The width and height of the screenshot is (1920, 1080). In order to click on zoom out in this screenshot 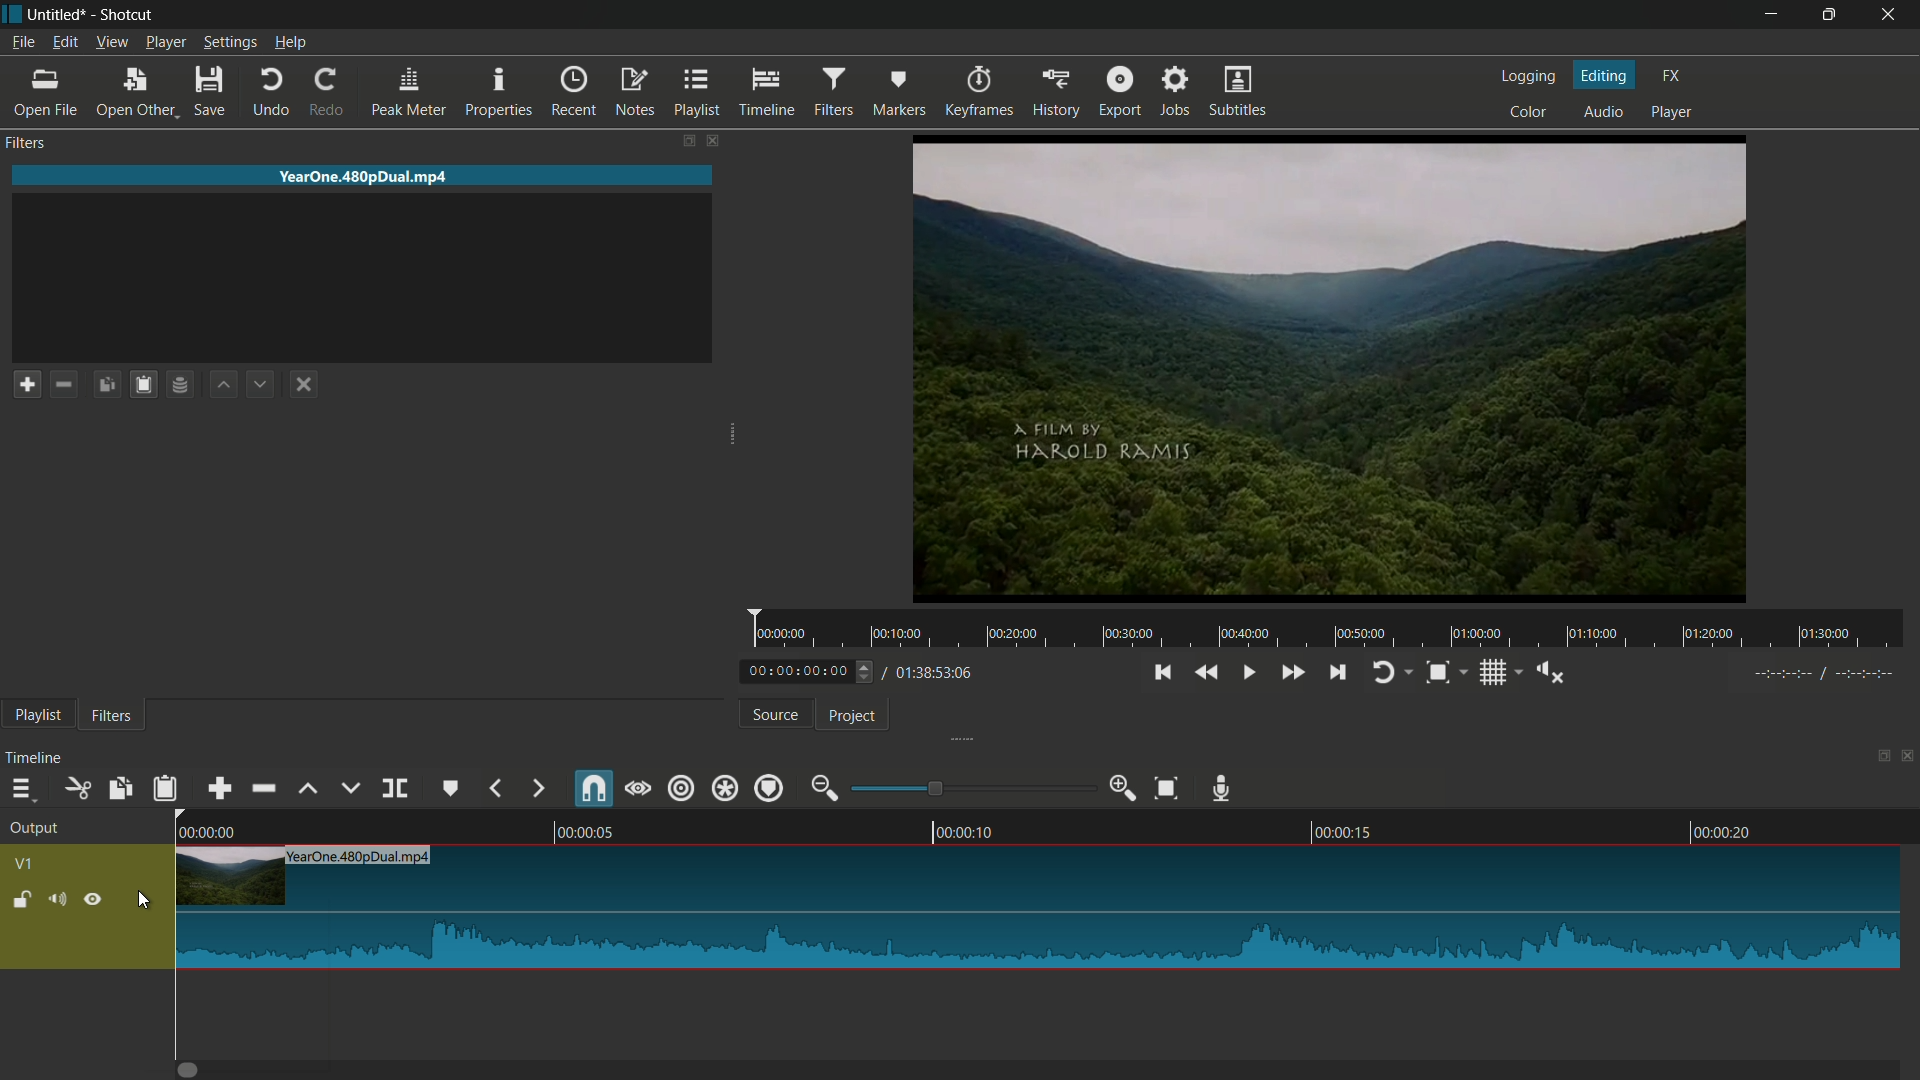, I will do `click(823, 788)`.